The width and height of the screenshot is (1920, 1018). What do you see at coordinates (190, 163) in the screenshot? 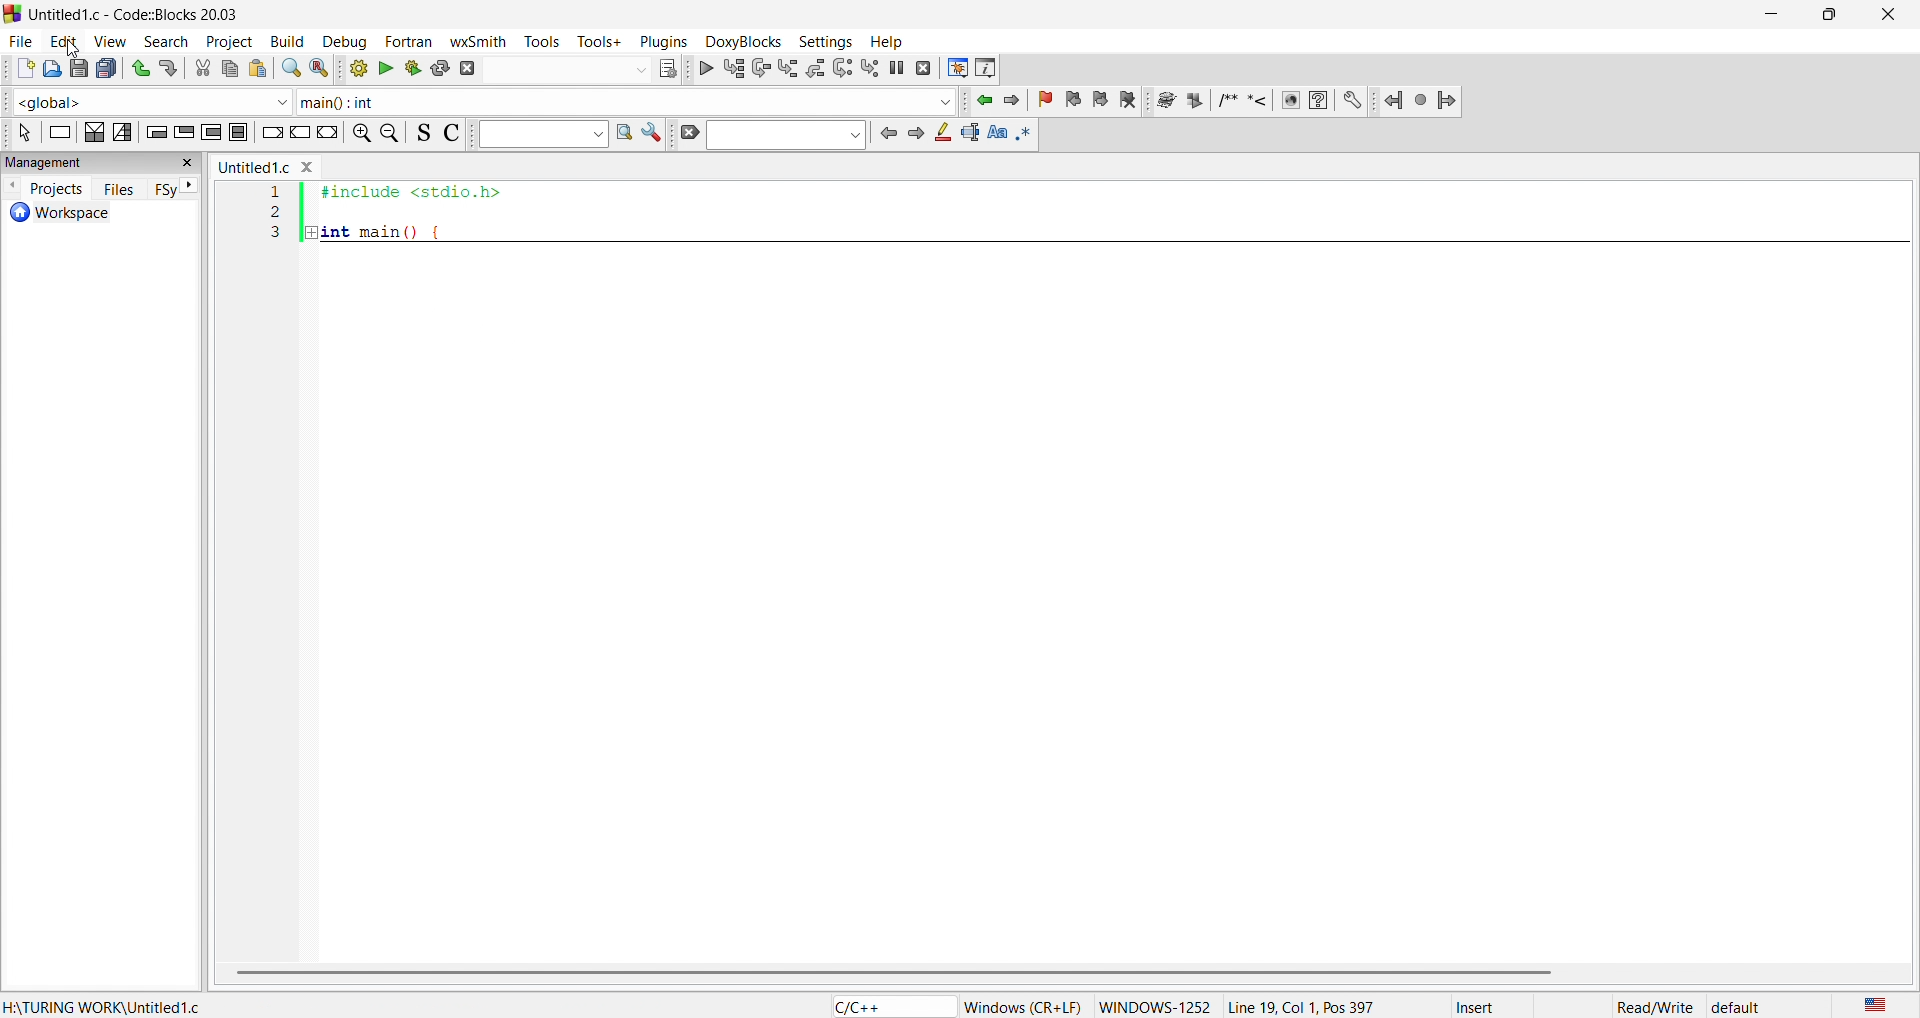
I see `close` at bounding box center [190, 163].